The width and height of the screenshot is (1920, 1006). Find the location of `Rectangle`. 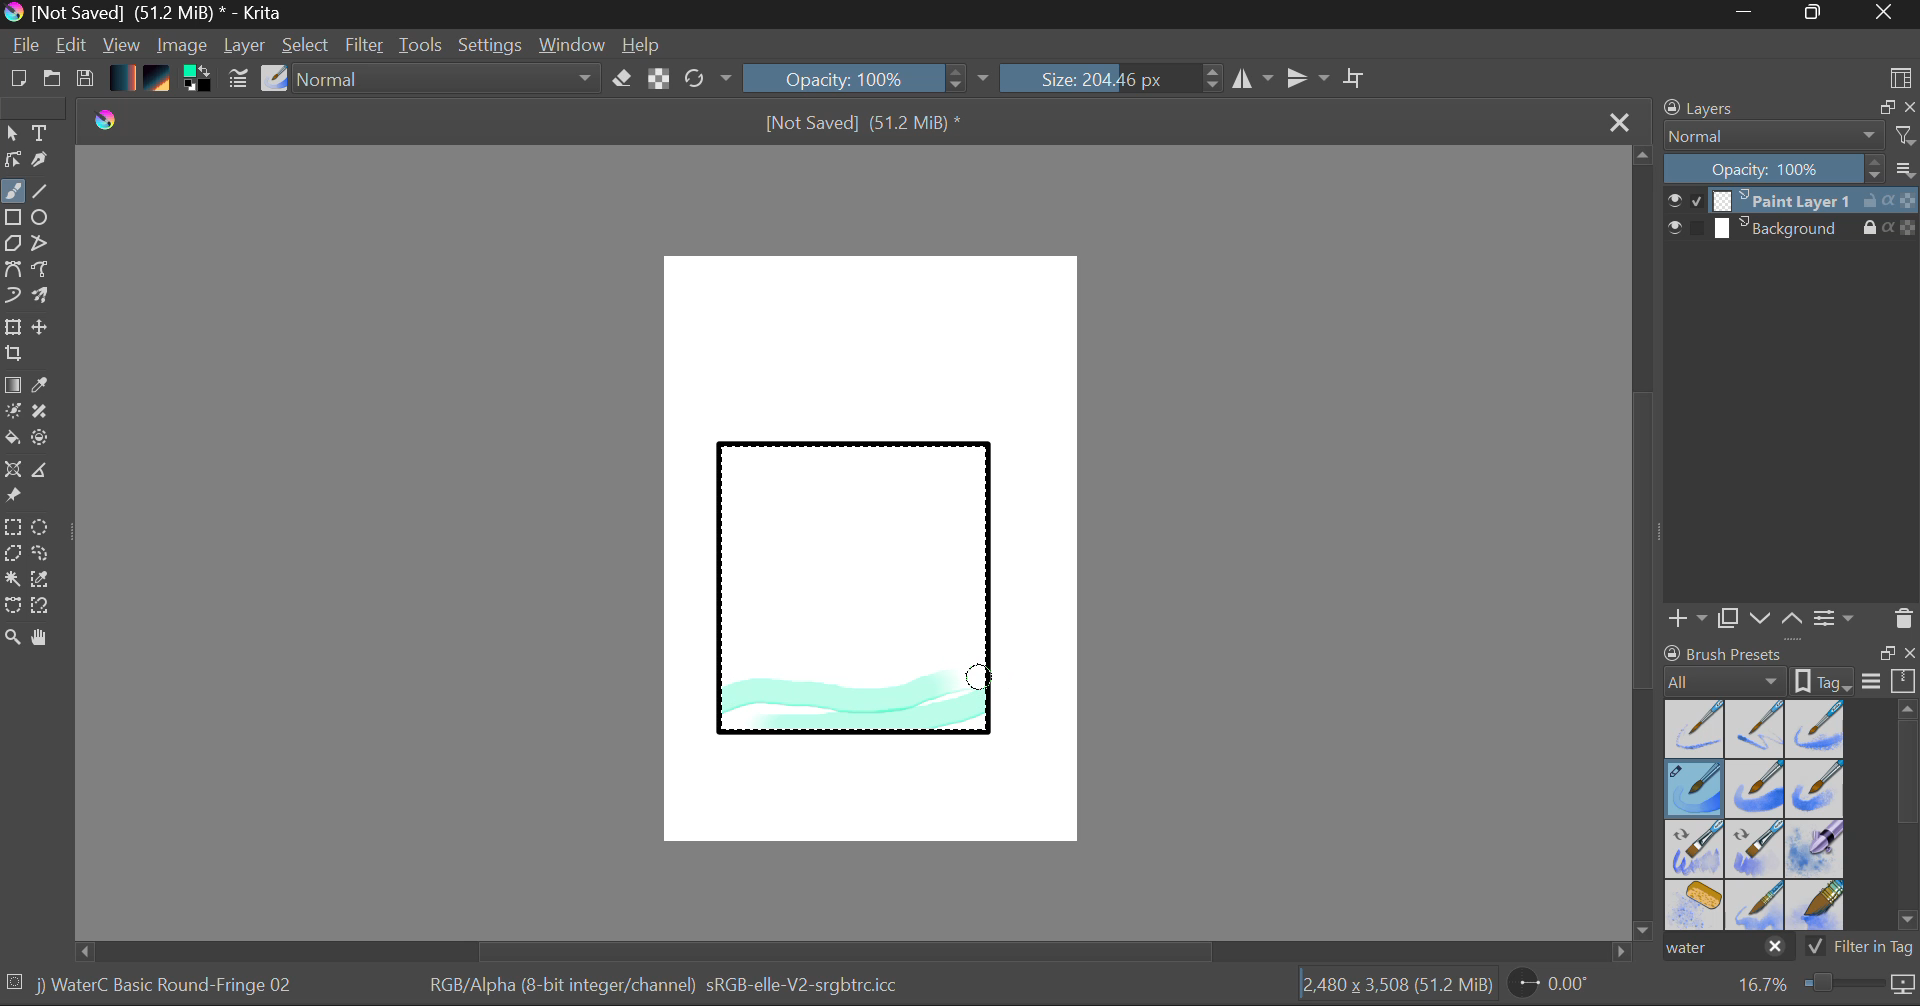

Rectangle is located at coordinates (14, 219).